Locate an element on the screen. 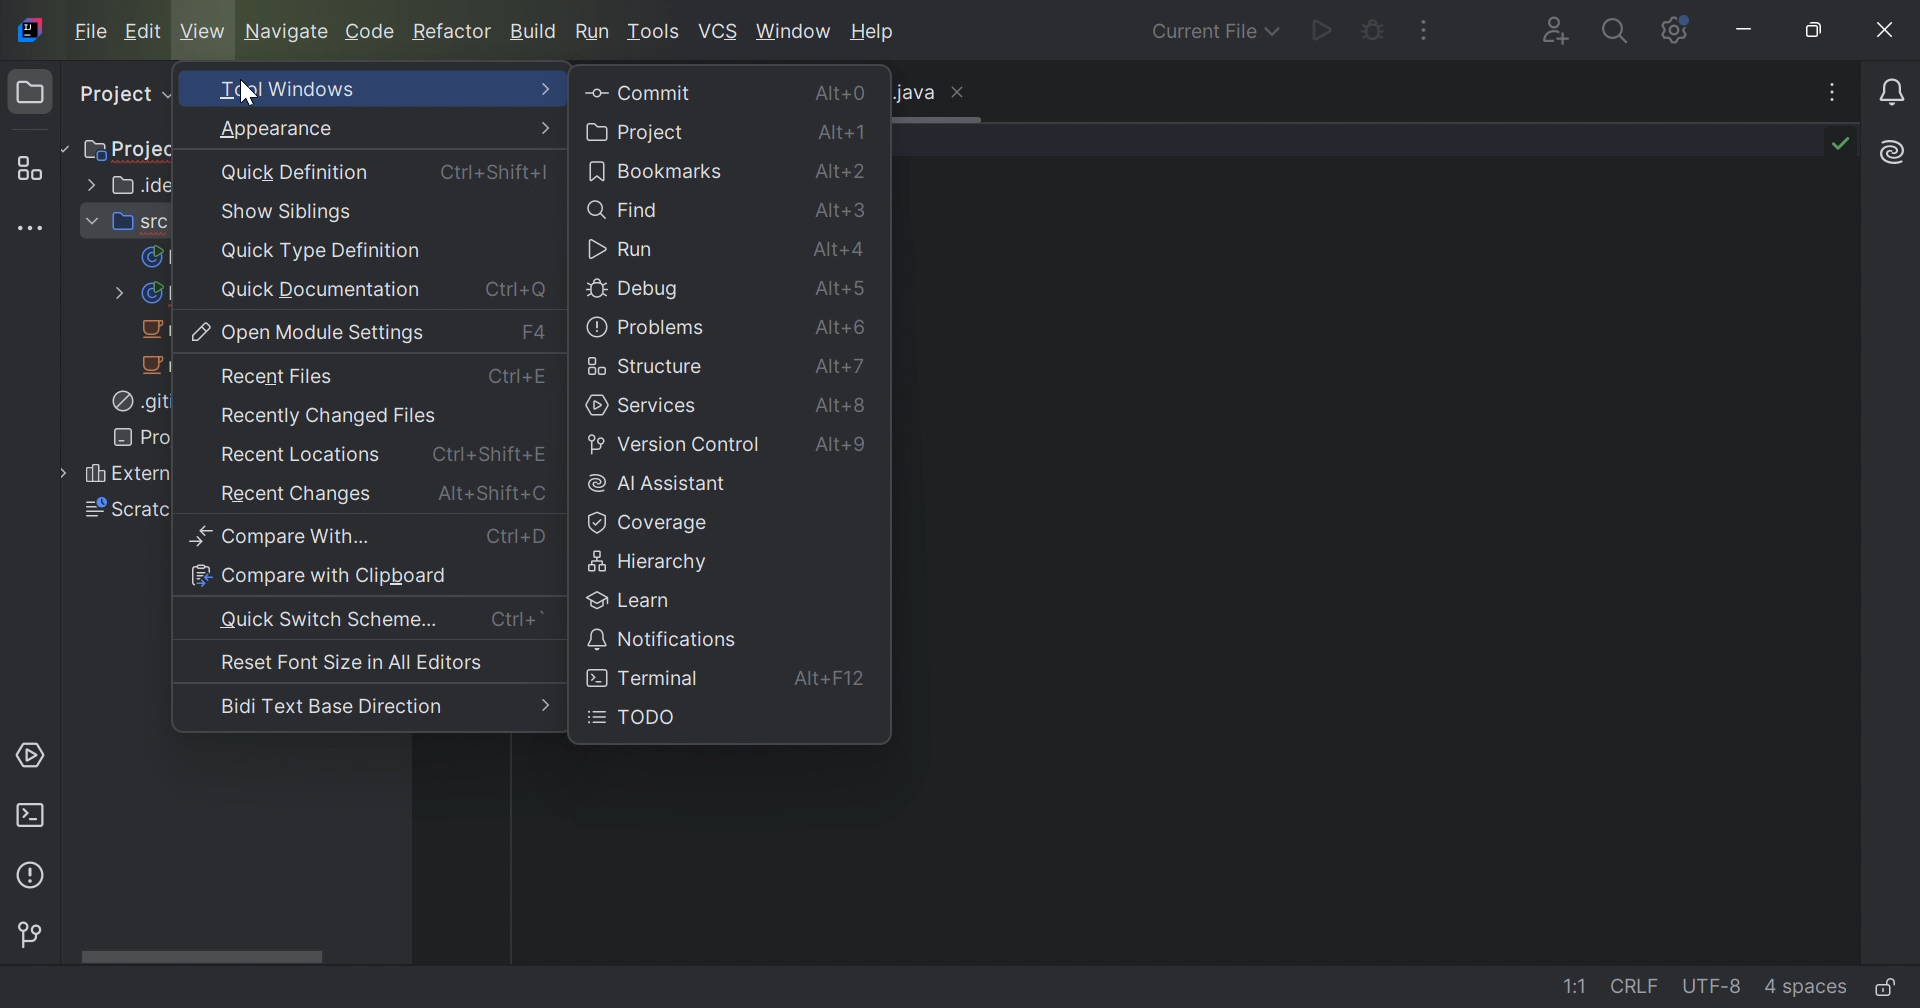 This screenshot has height=1008, width=1920. Make file read-only is located at coordinates (1894, 986).